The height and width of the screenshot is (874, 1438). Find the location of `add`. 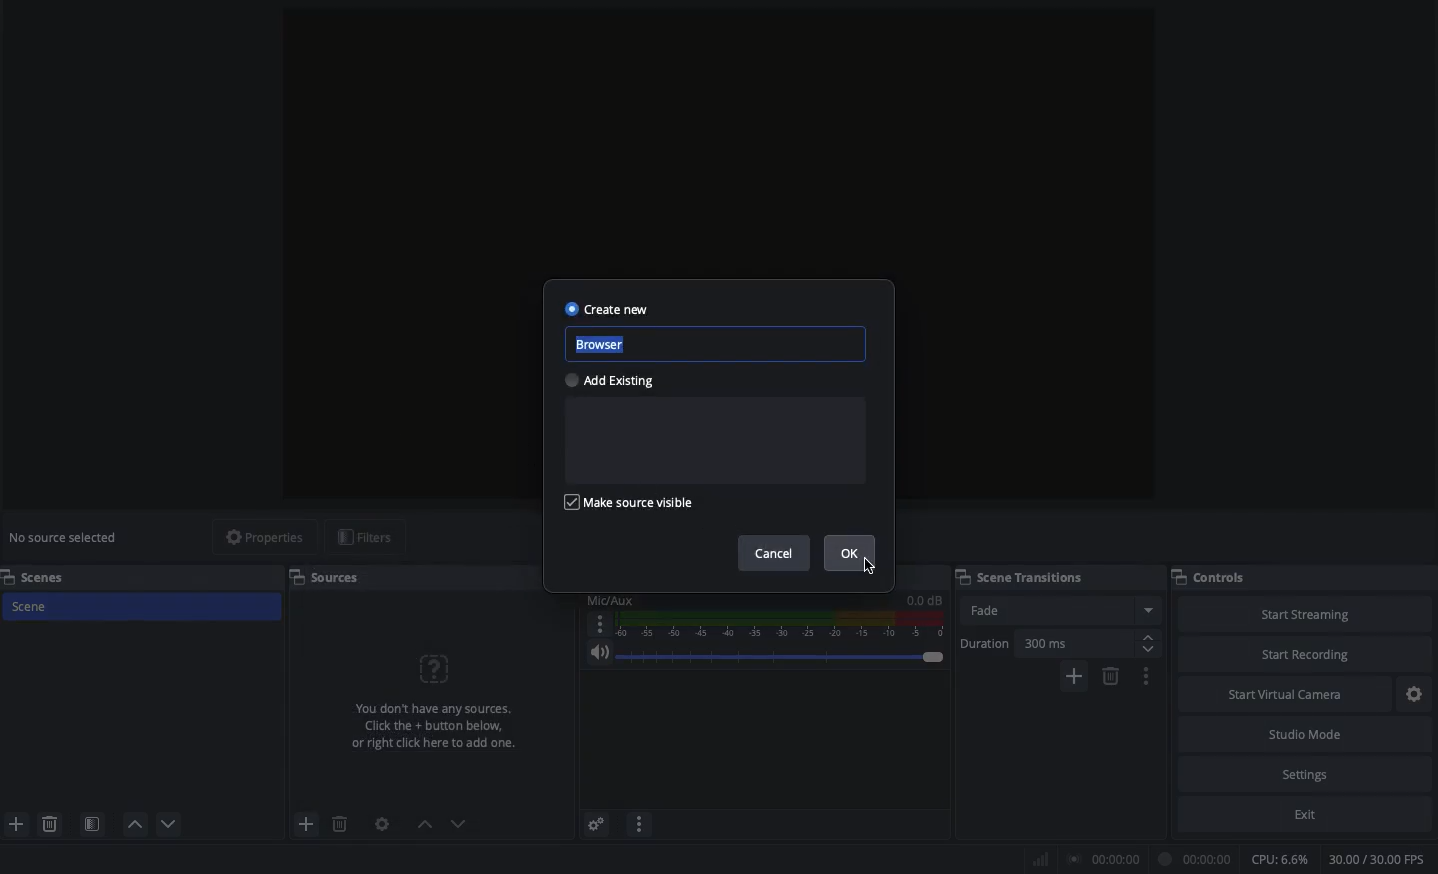

add is located at coordinates (16, 822).